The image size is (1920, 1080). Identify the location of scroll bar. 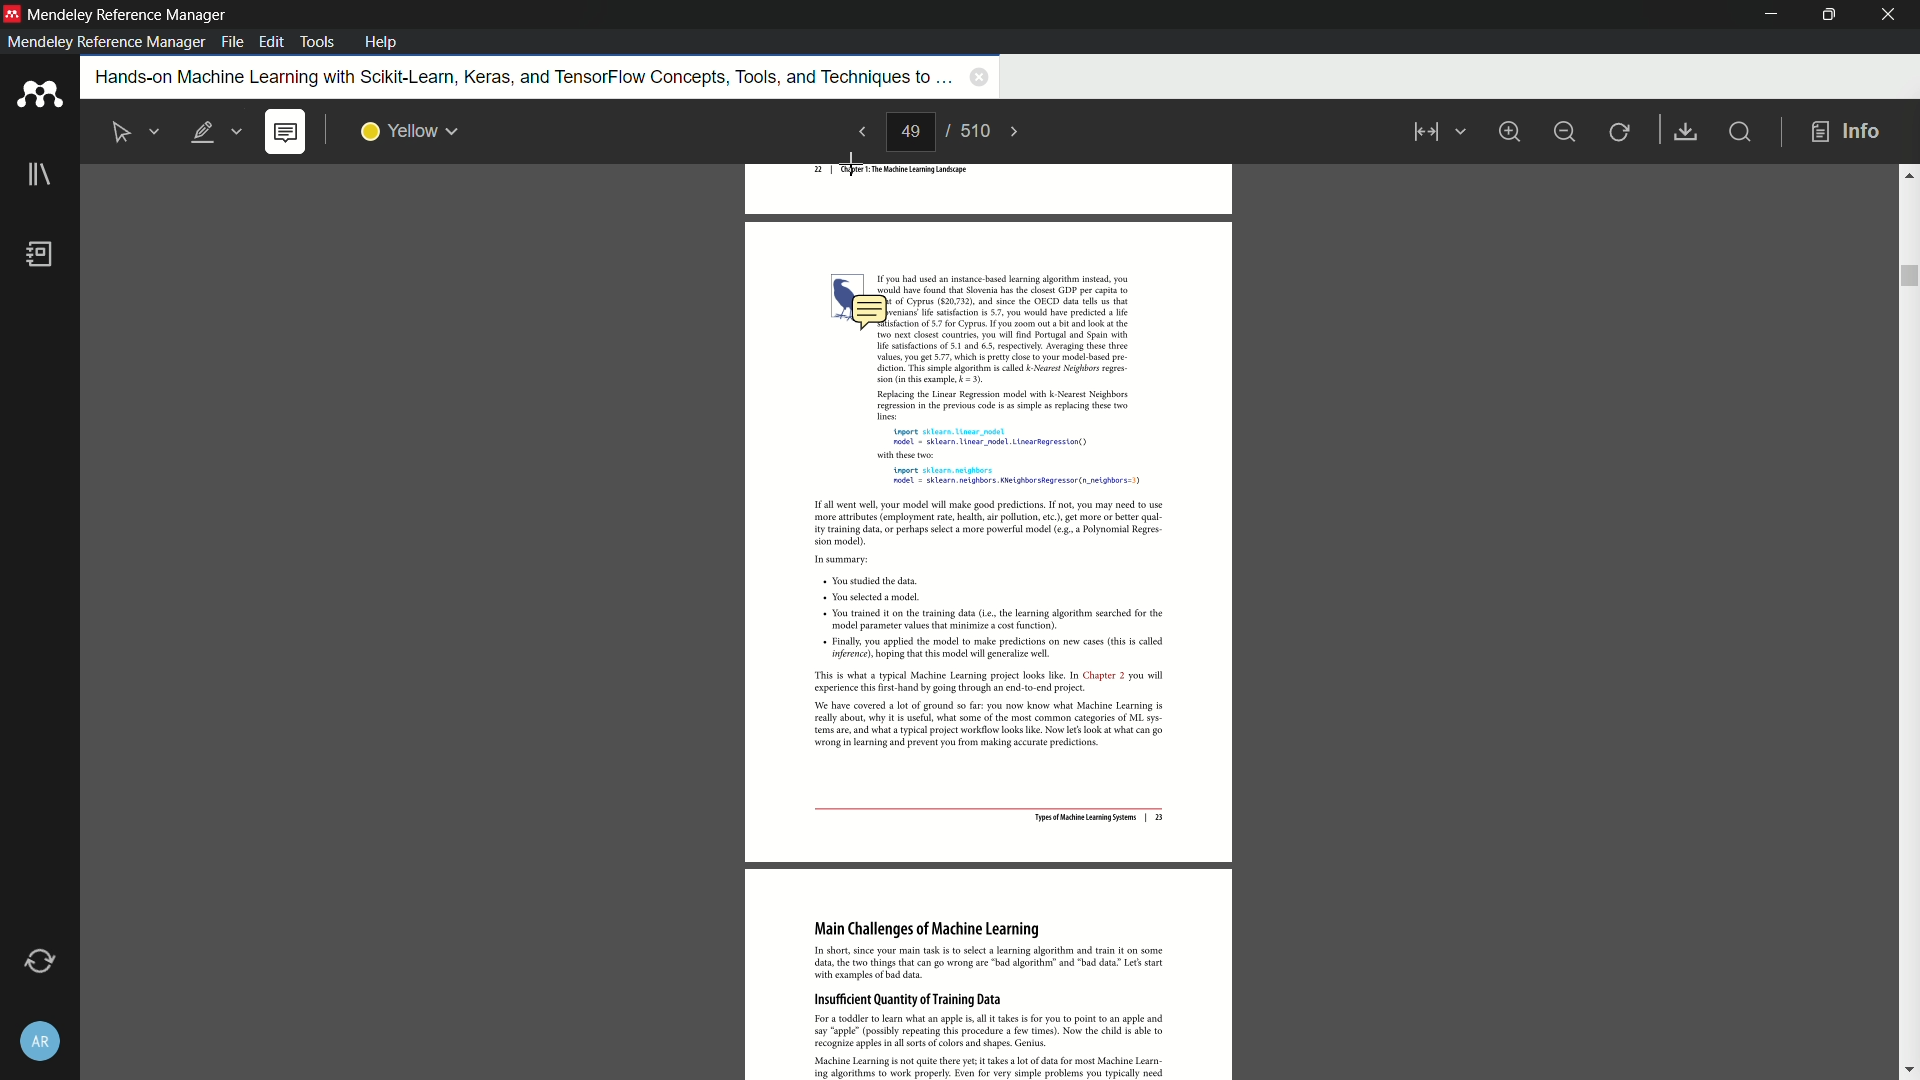
(1908, 621).